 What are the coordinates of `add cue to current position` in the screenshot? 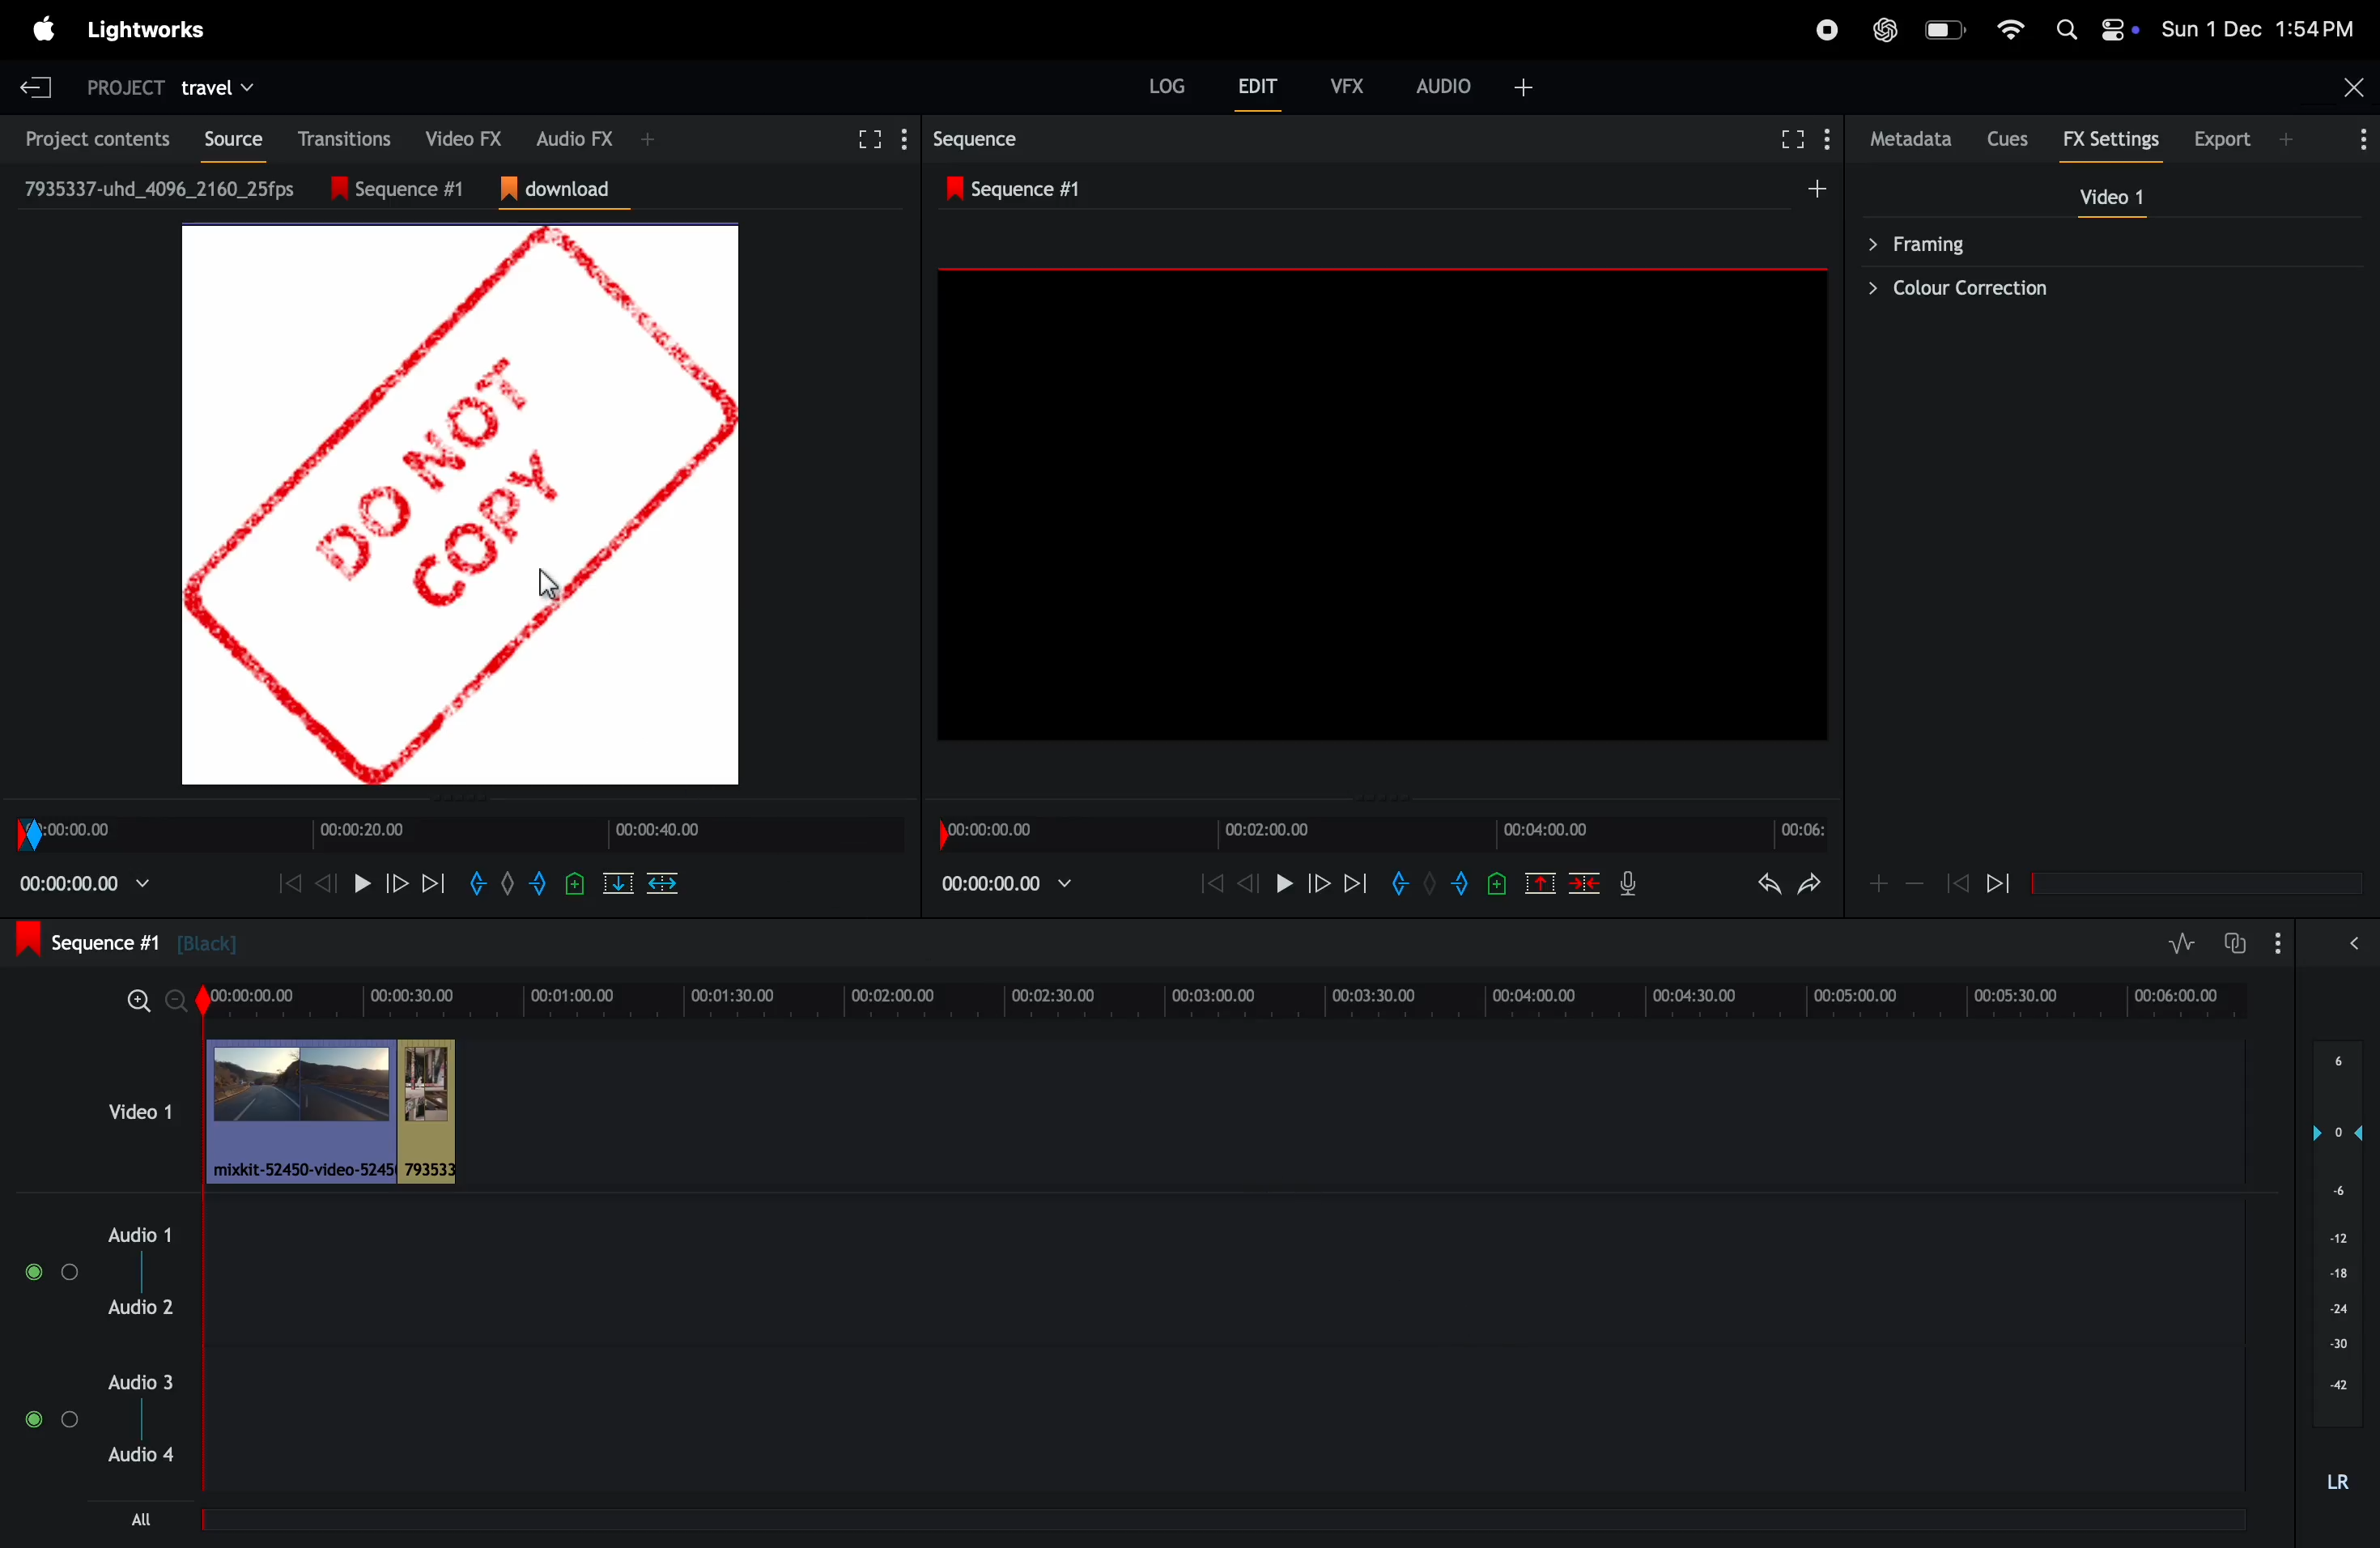 It's located at (1497, 883).